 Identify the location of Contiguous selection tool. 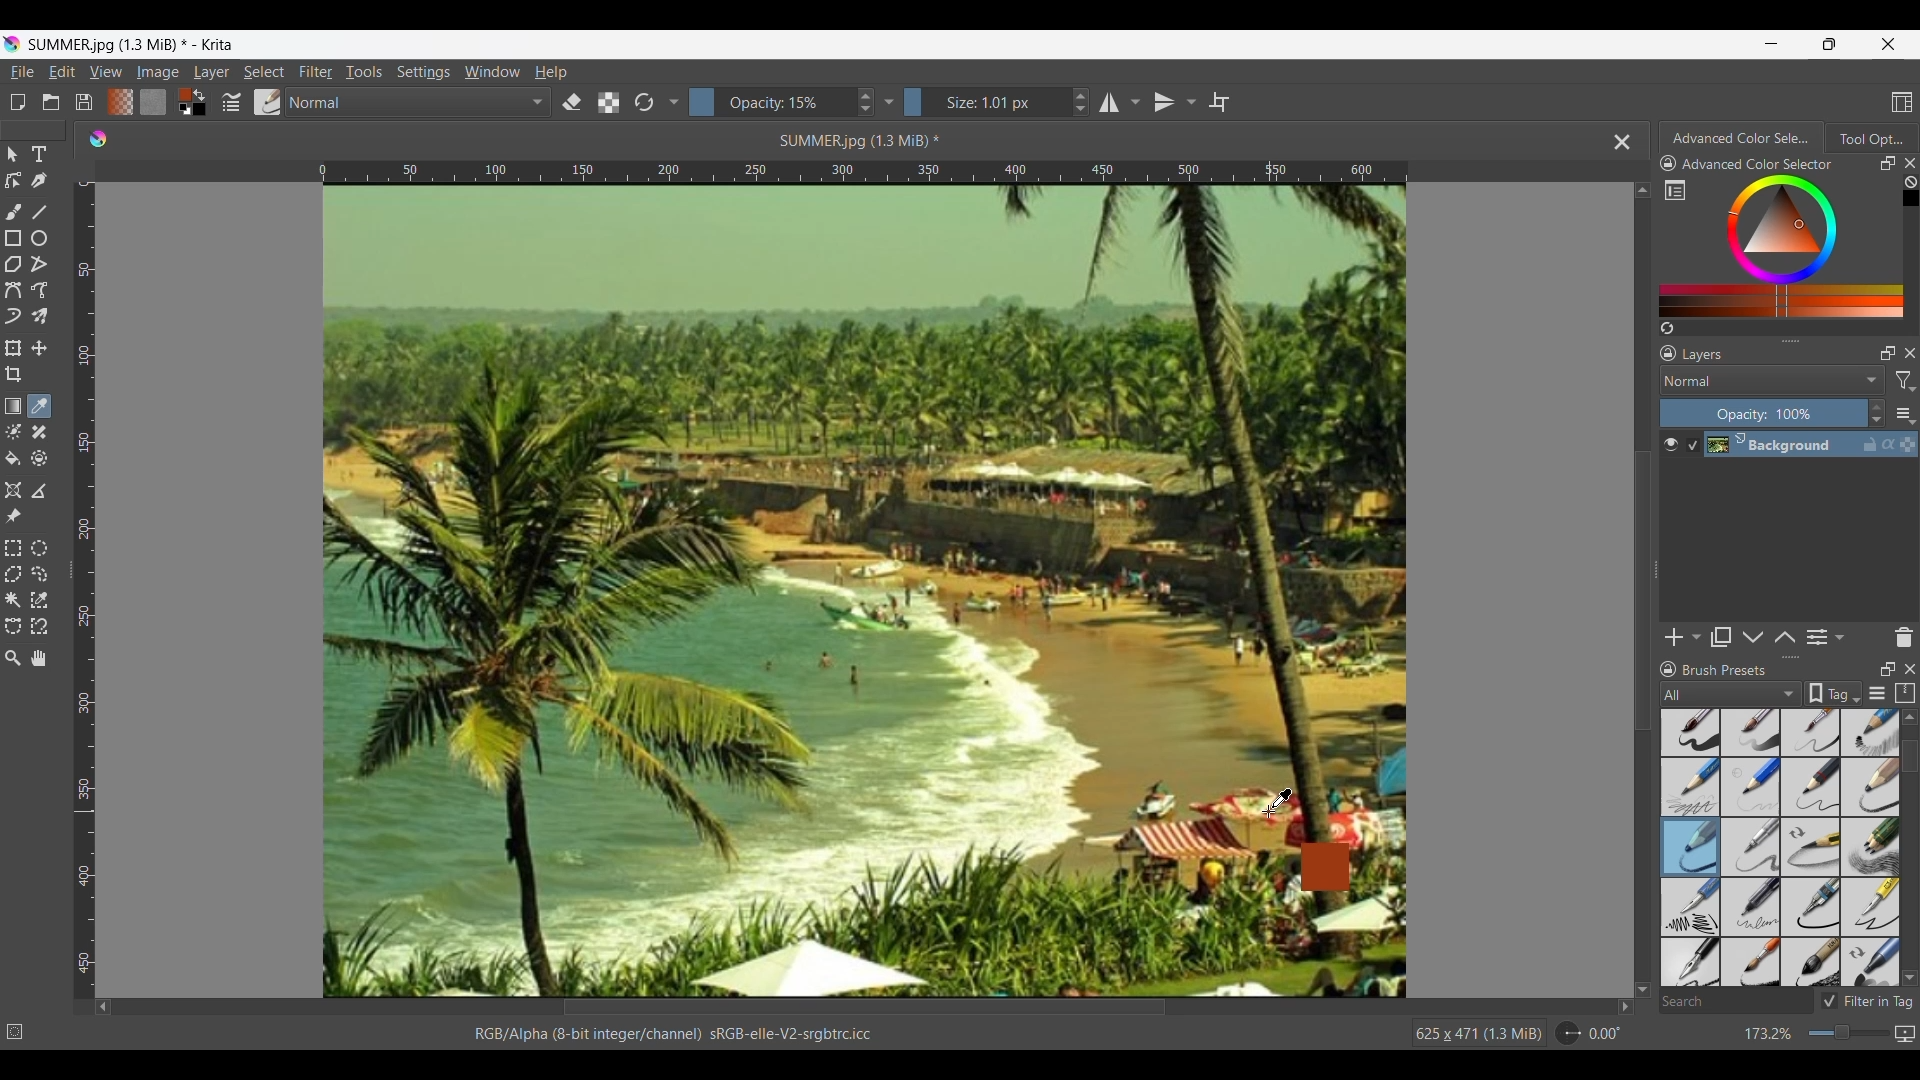
(12, 601).